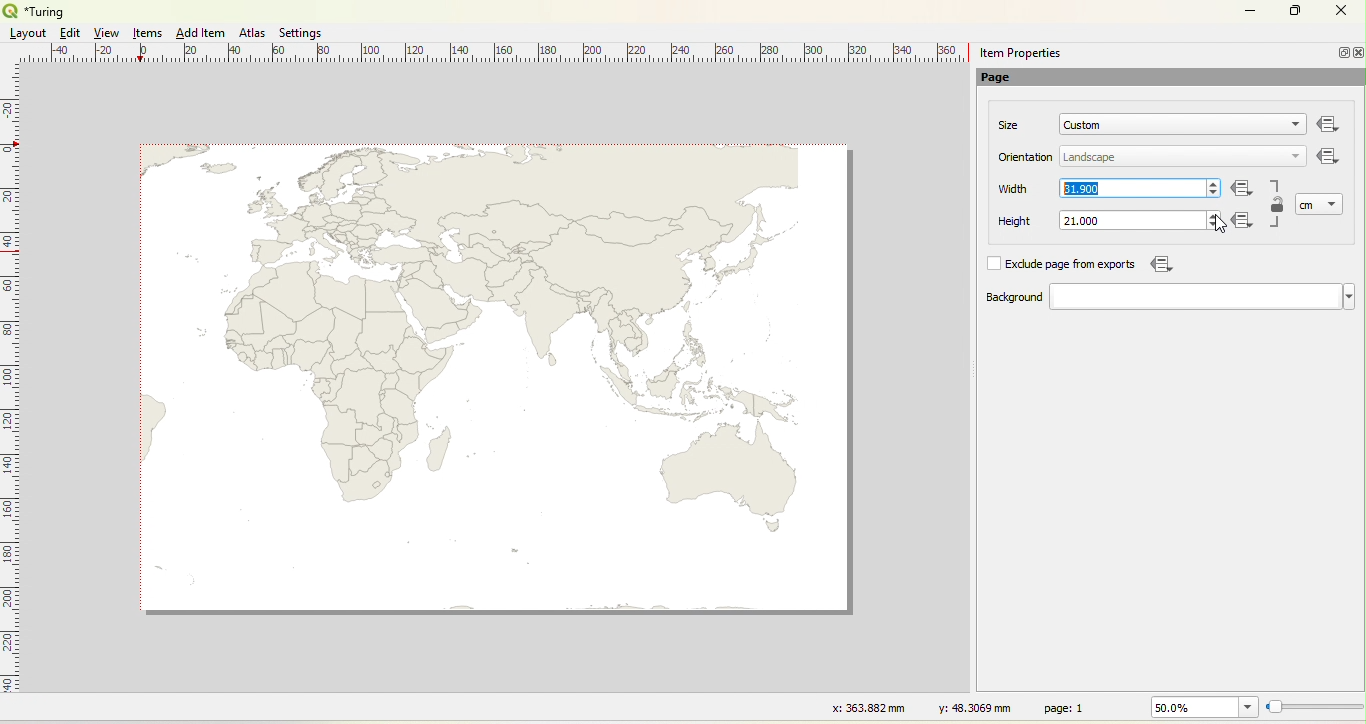  Describe the element at coordinates (68, 33) in the screenshot. I see `Edit` at that location.